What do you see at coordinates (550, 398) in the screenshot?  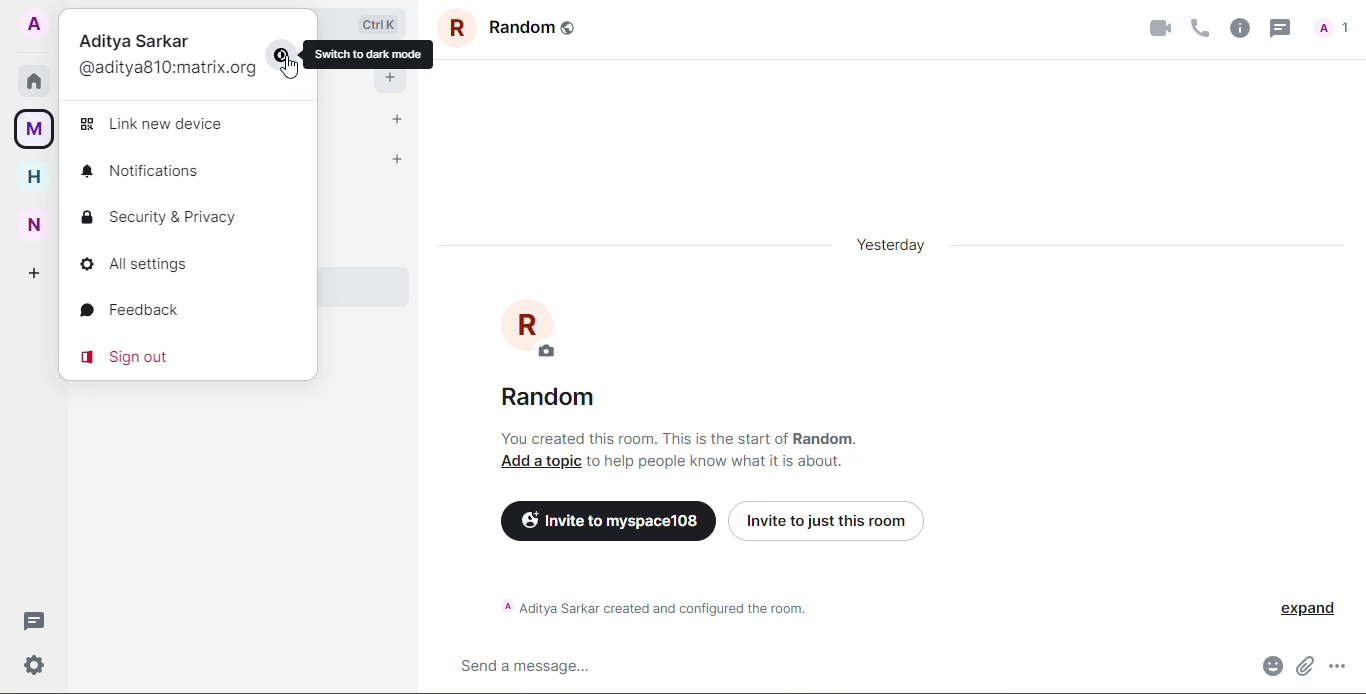 I see `room` at bounding box center [550, 398].